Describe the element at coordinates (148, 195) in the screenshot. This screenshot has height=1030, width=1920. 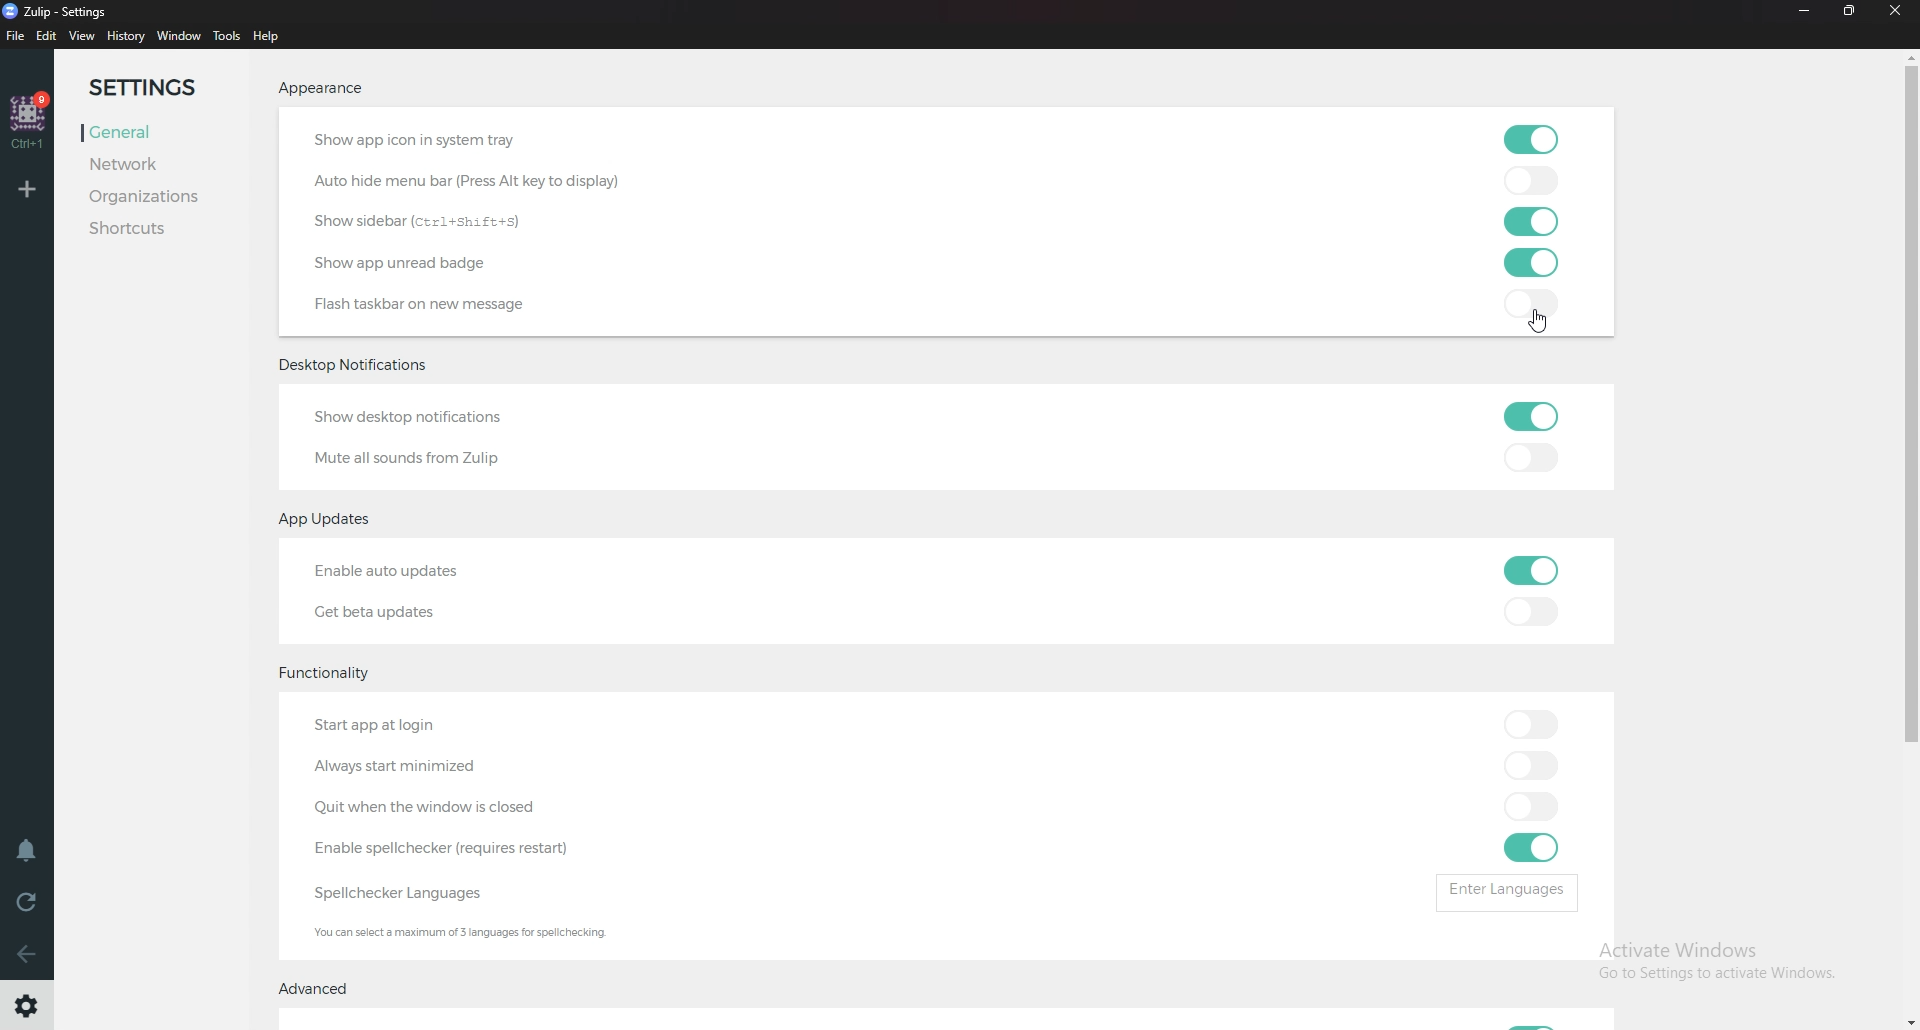
I see `Organizations` at that location.